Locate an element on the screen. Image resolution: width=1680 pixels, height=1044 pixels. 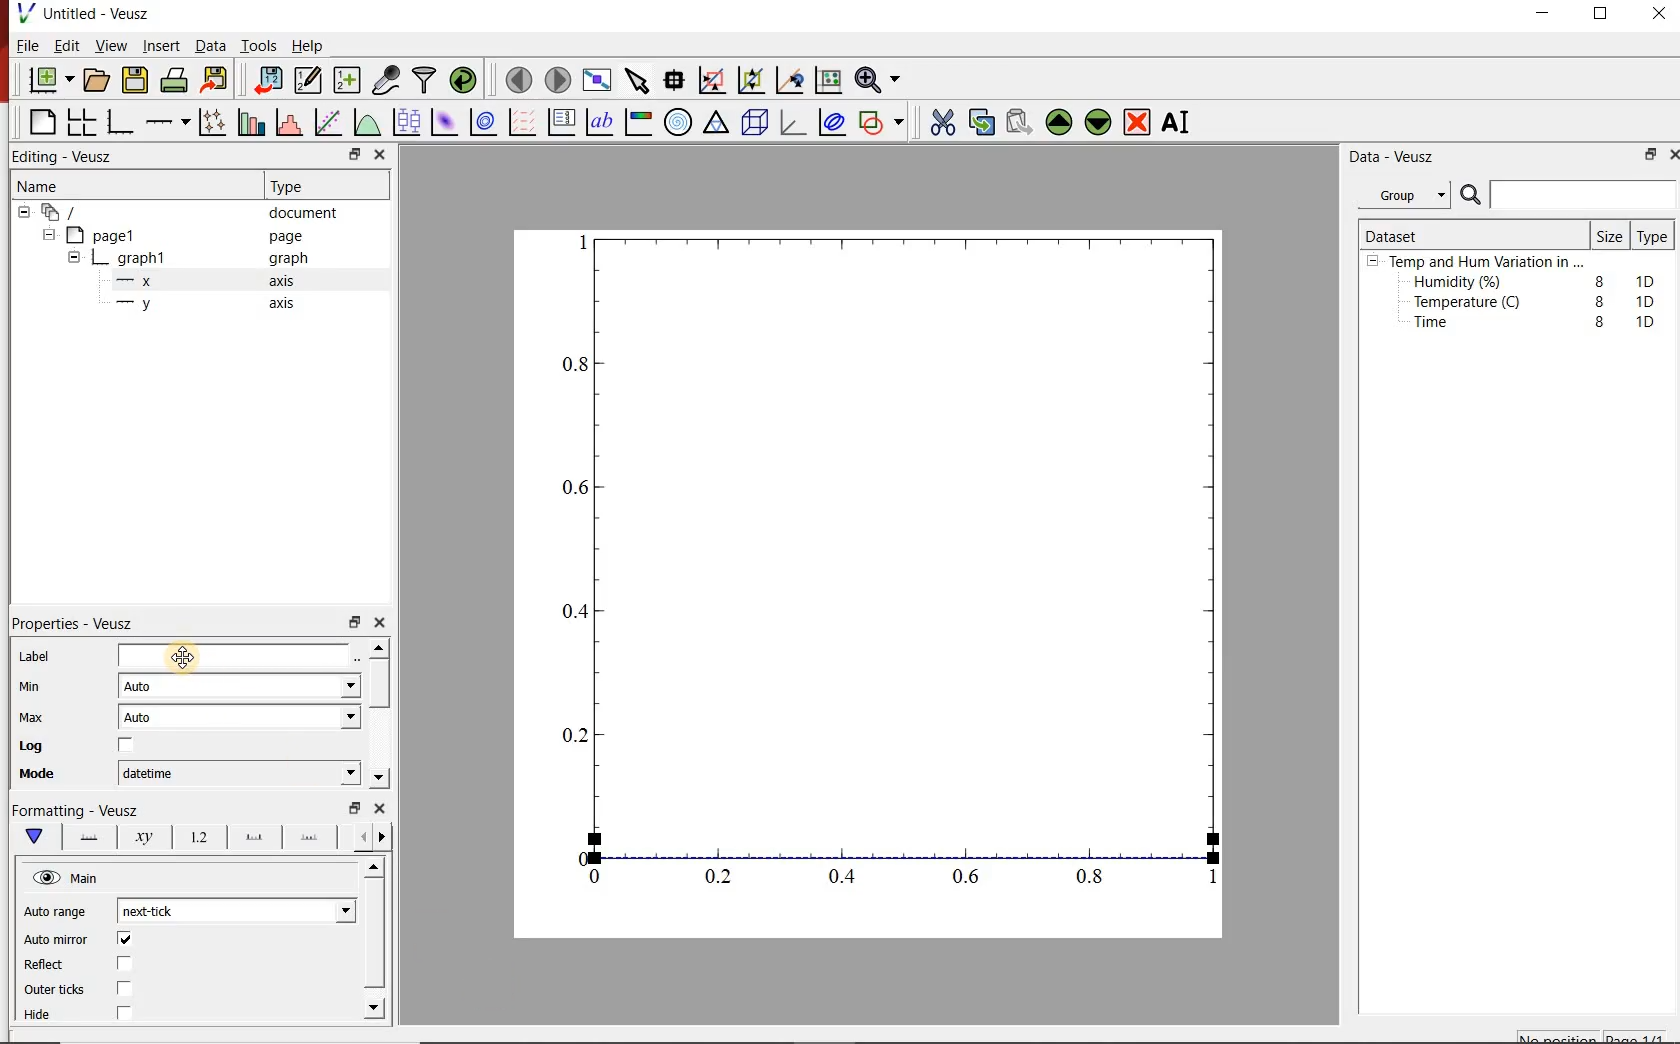
go back is located at coordinates (356, 835).